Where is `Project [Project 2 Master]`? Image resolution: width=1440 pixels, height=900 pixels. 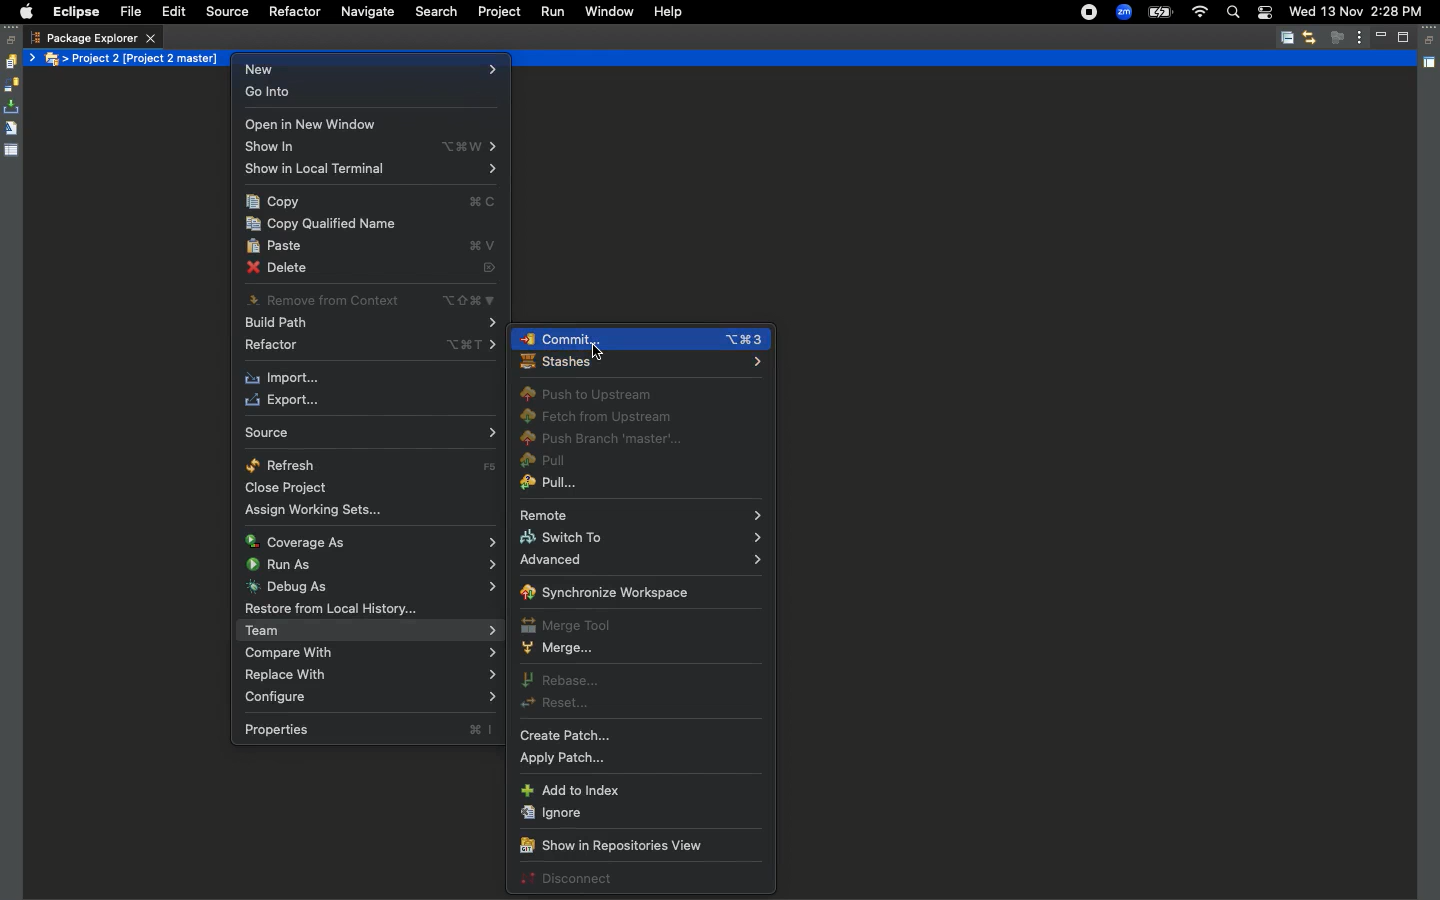 Project [Project 2 Master] is located at coordinates (148, 58).